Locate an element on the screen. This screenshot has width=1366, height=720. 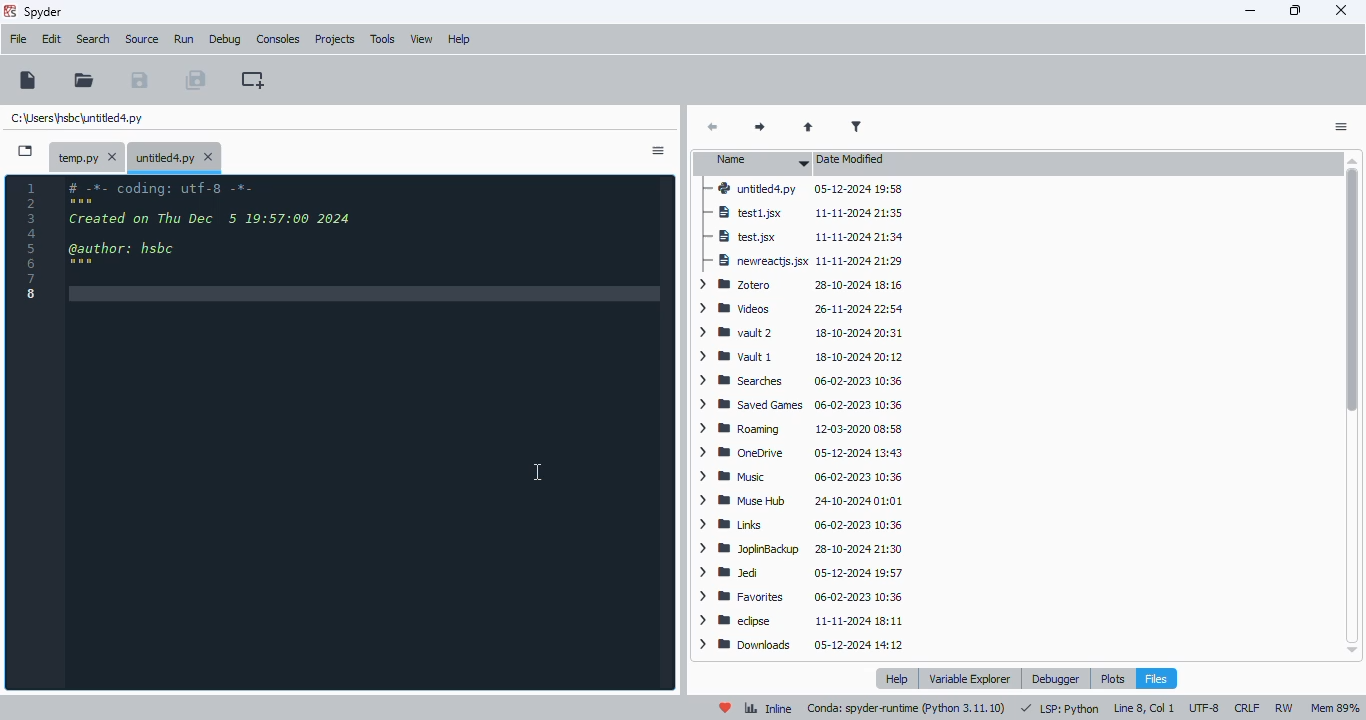
back is located at coordinates (714, 128).